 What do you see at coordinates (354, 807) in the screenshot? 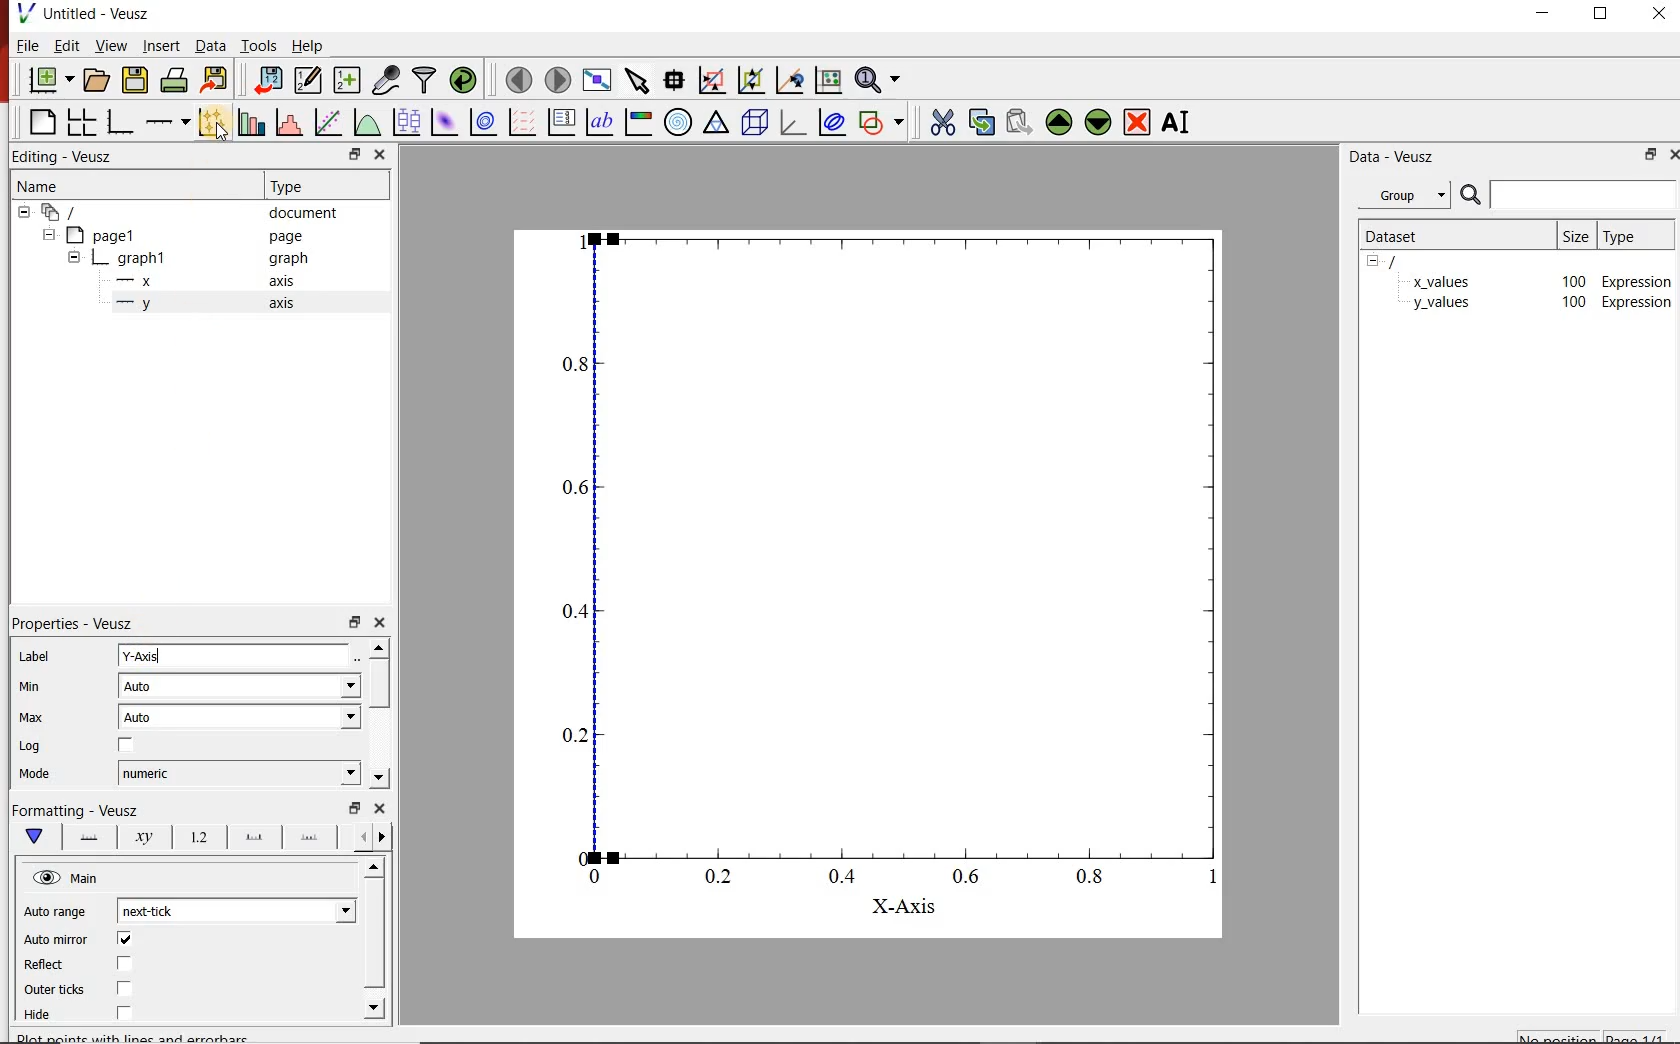
I see `restore down` at bounding box center [354, 807].